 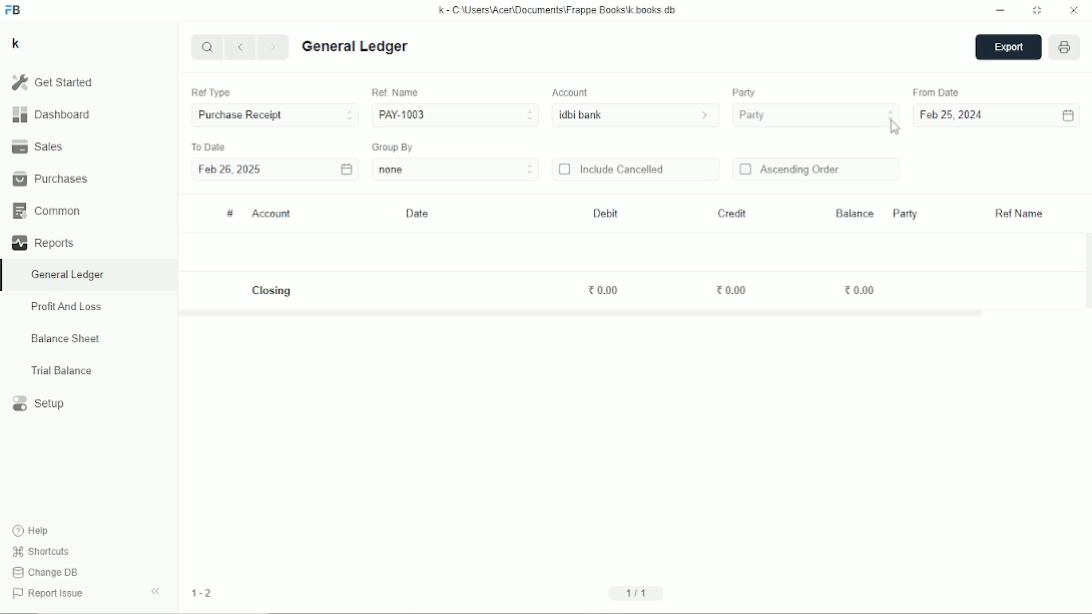 What do you see at coordinates (639, 592) in the screenshot?
I see `1/1` at bounding box center [639, 592].